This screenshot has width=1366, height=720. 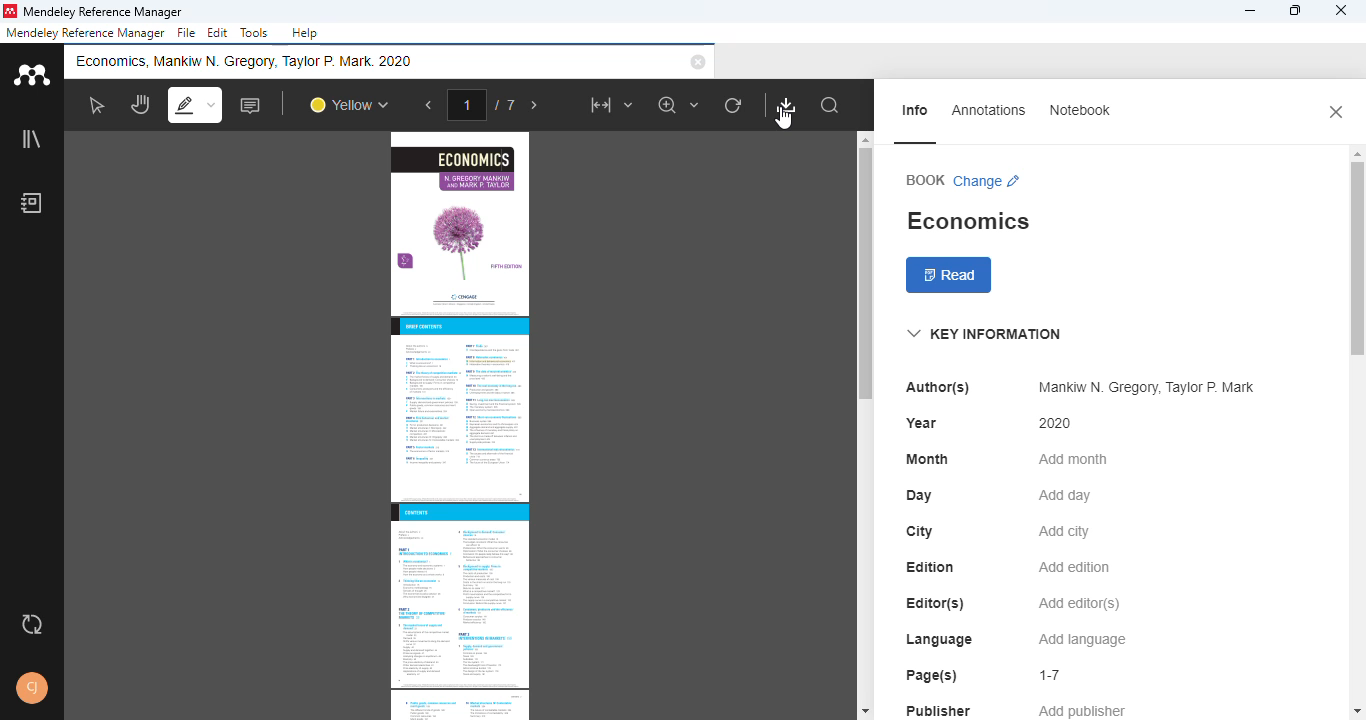 What do you see at coordinates (989, 109) in the screenshot?
I see `annotations` at bounding box center [989, 109].